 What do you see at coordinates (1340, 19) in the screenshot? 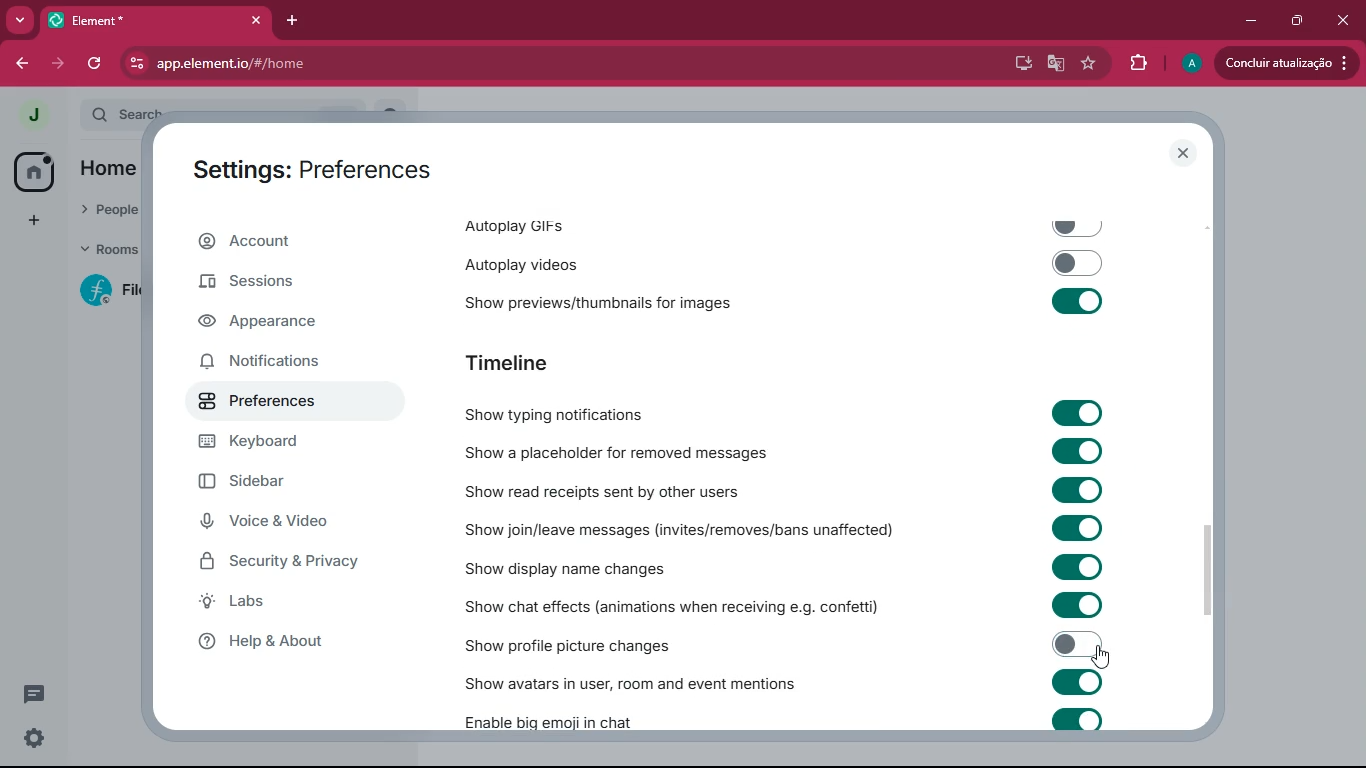
I see `close` at bounding box center [1340, 19].